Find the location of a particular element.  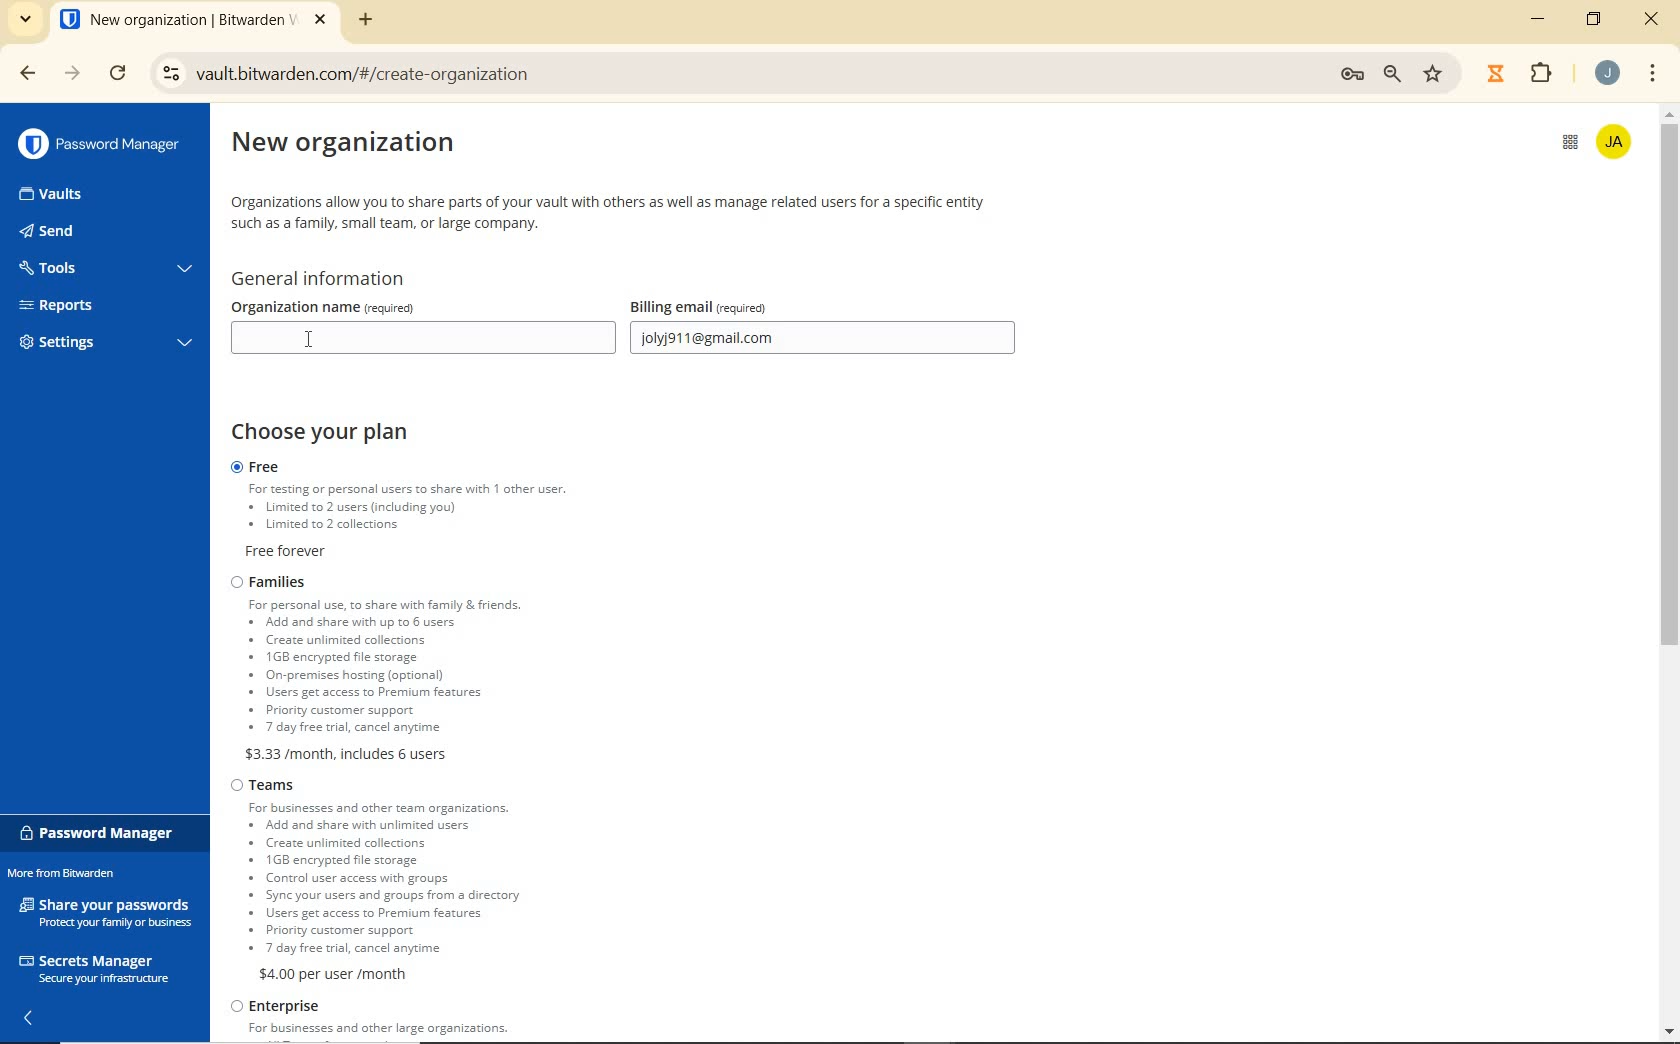

new organization is located at coordinates (362, 148).